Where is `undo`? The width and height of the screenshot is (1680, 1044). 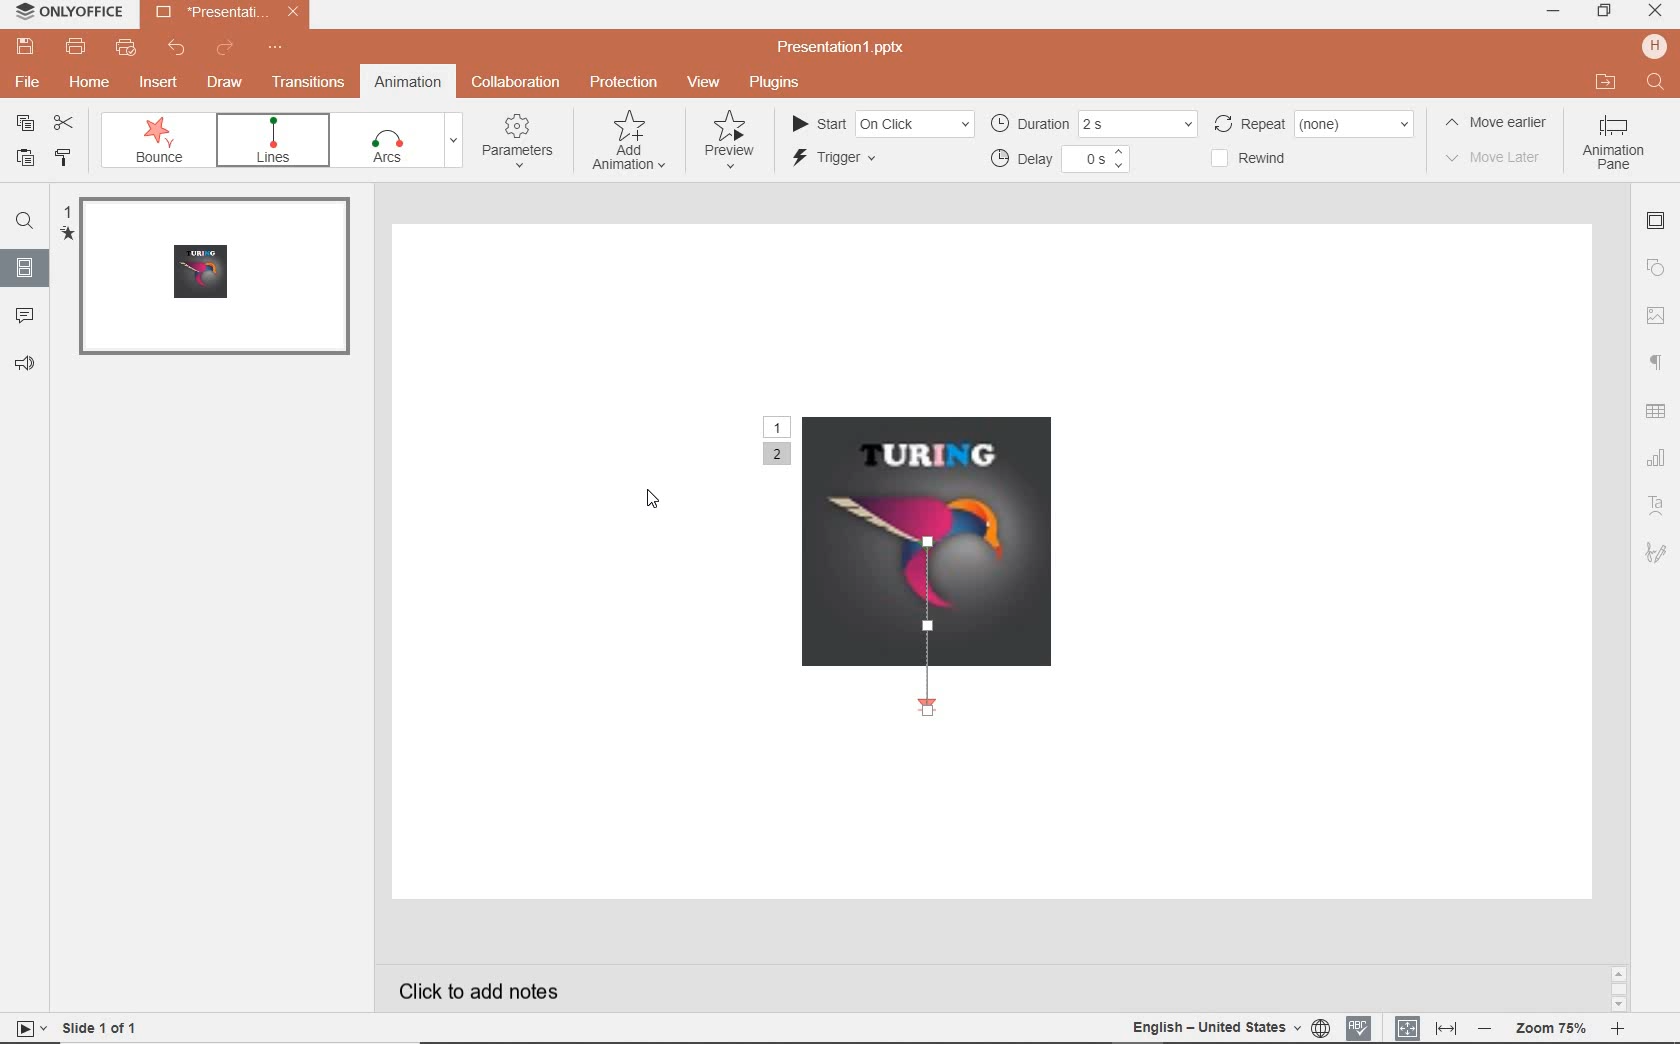
undo is located at coordinates (176, 46).